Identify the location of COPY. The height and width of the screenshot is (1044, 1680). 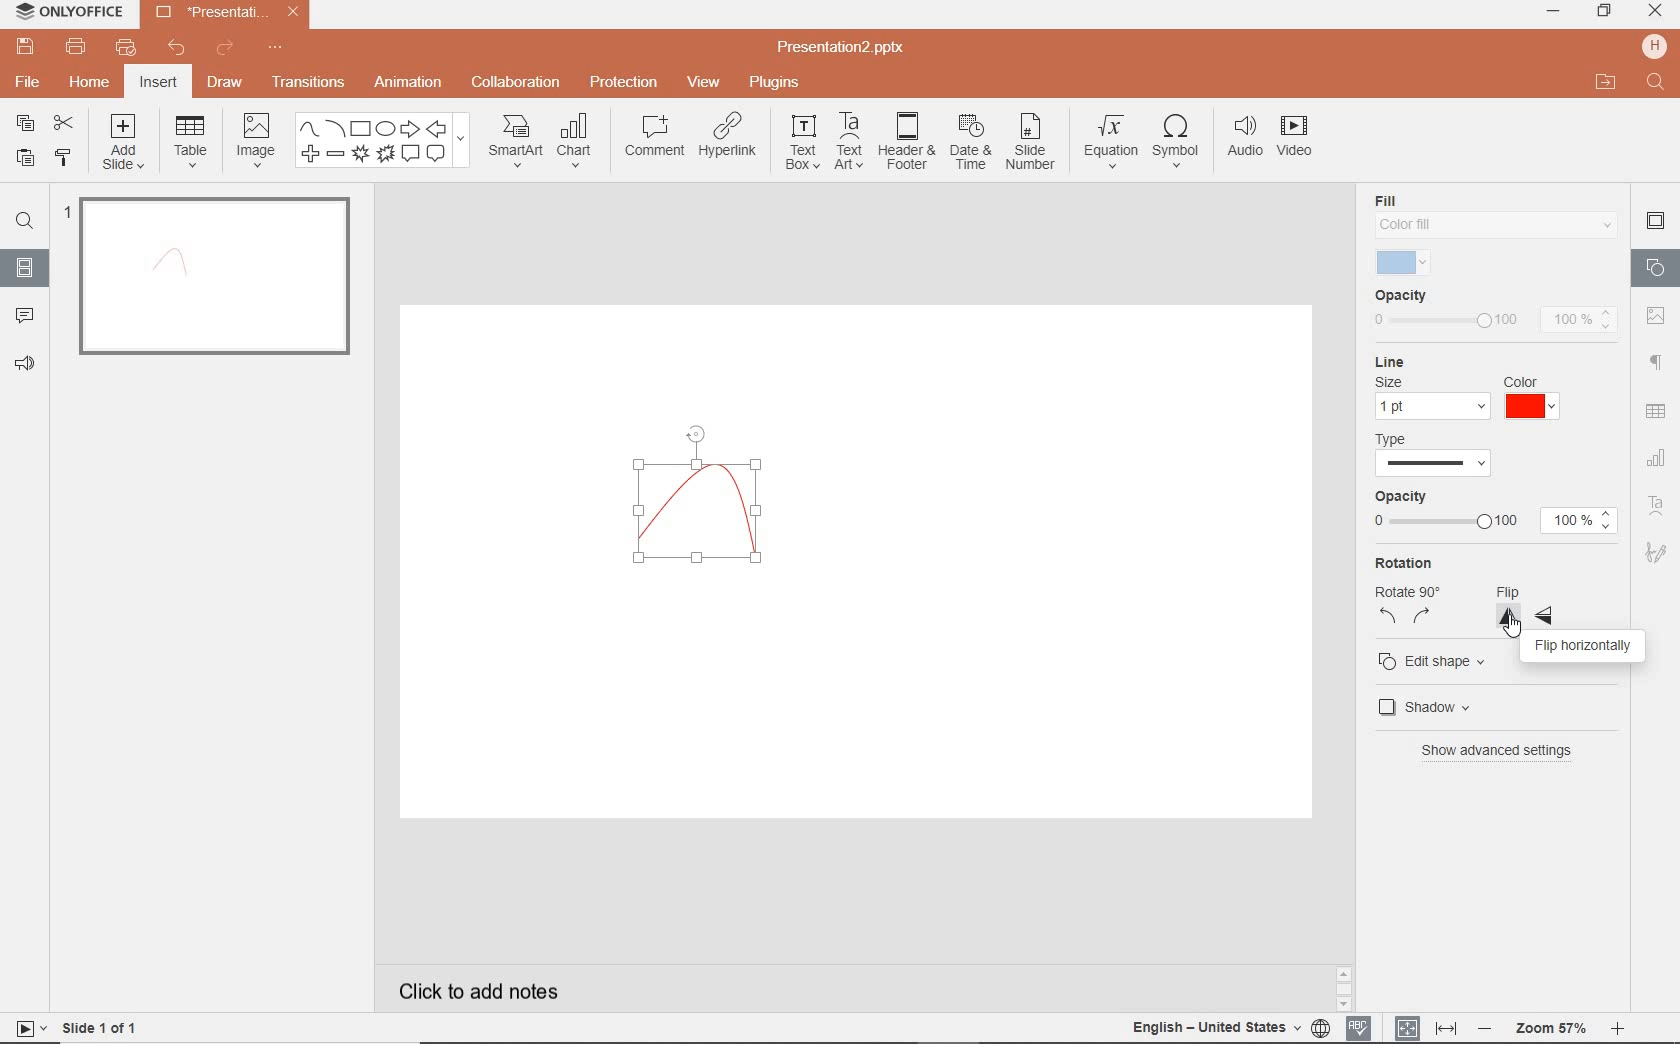
(20, 123).